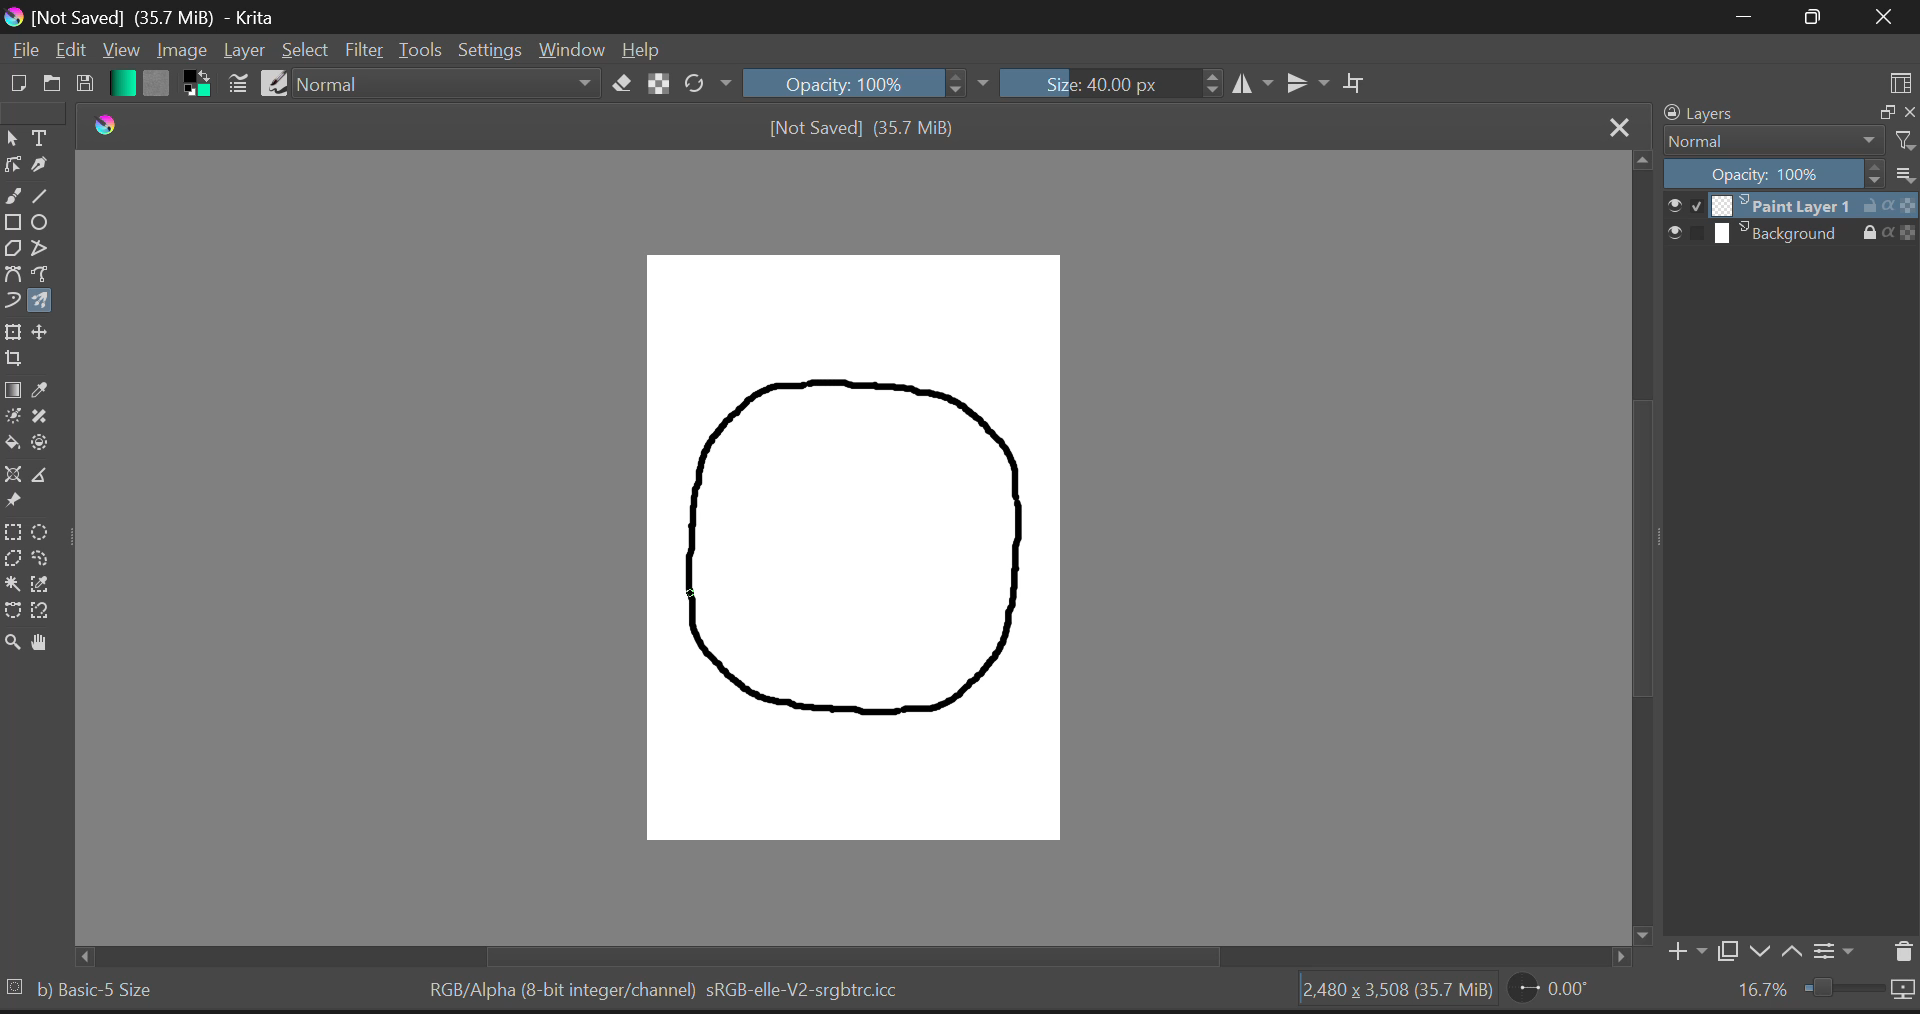 The width and height of the screenshot is (1920, 1014). I want to click on Multibrush Tool Selected, so click(44, 299).